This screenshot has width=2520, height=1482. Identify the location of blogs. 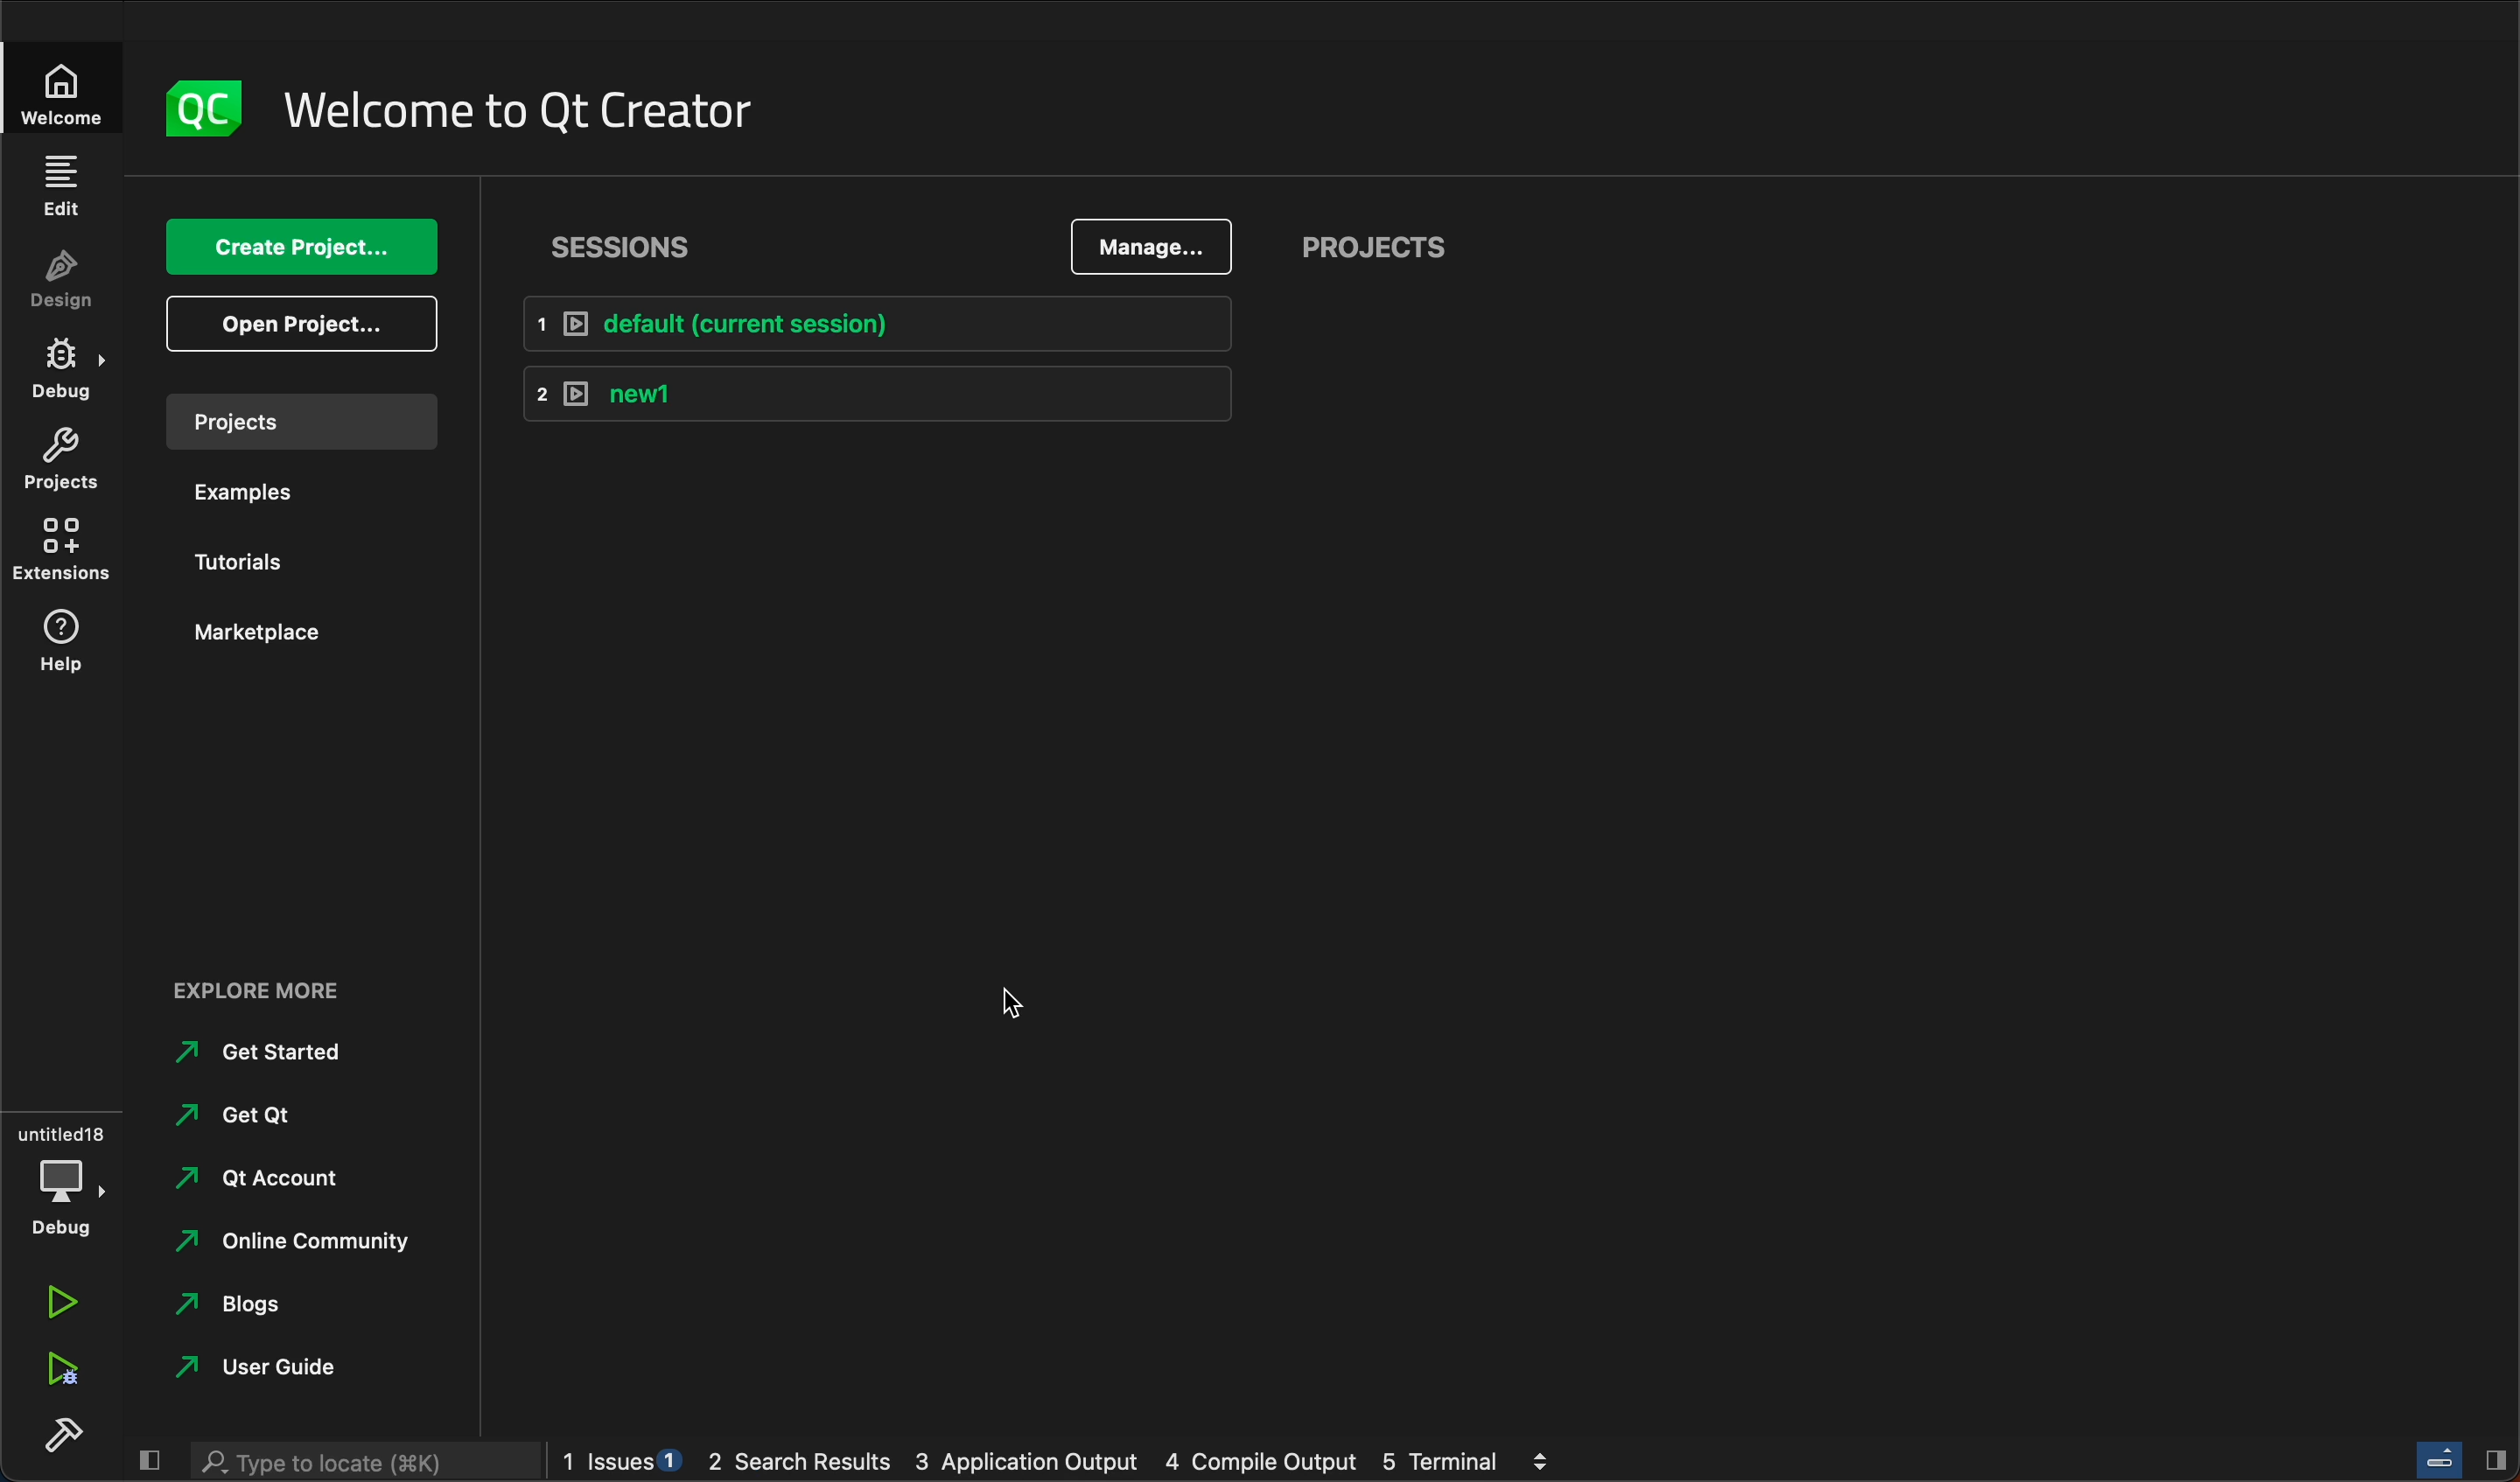
(279, 1308).